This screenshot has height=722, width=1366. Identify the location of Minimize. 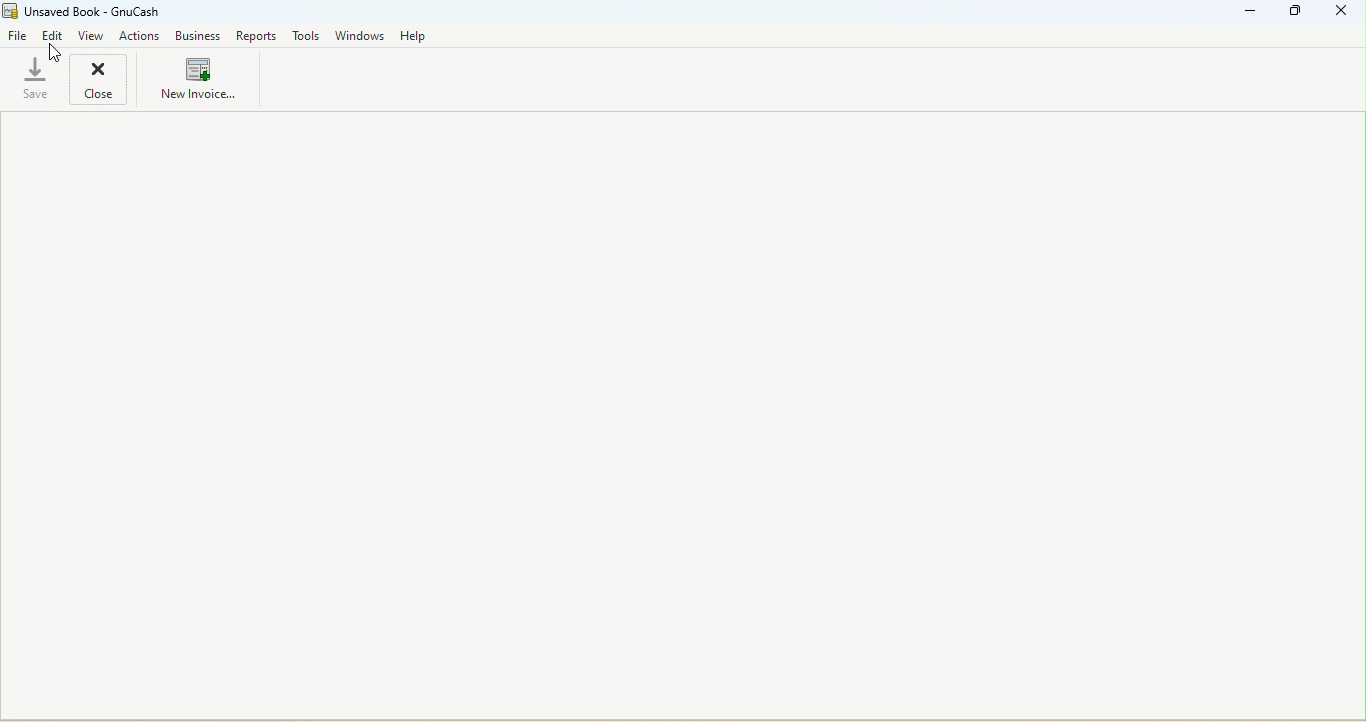
(1253, 12).